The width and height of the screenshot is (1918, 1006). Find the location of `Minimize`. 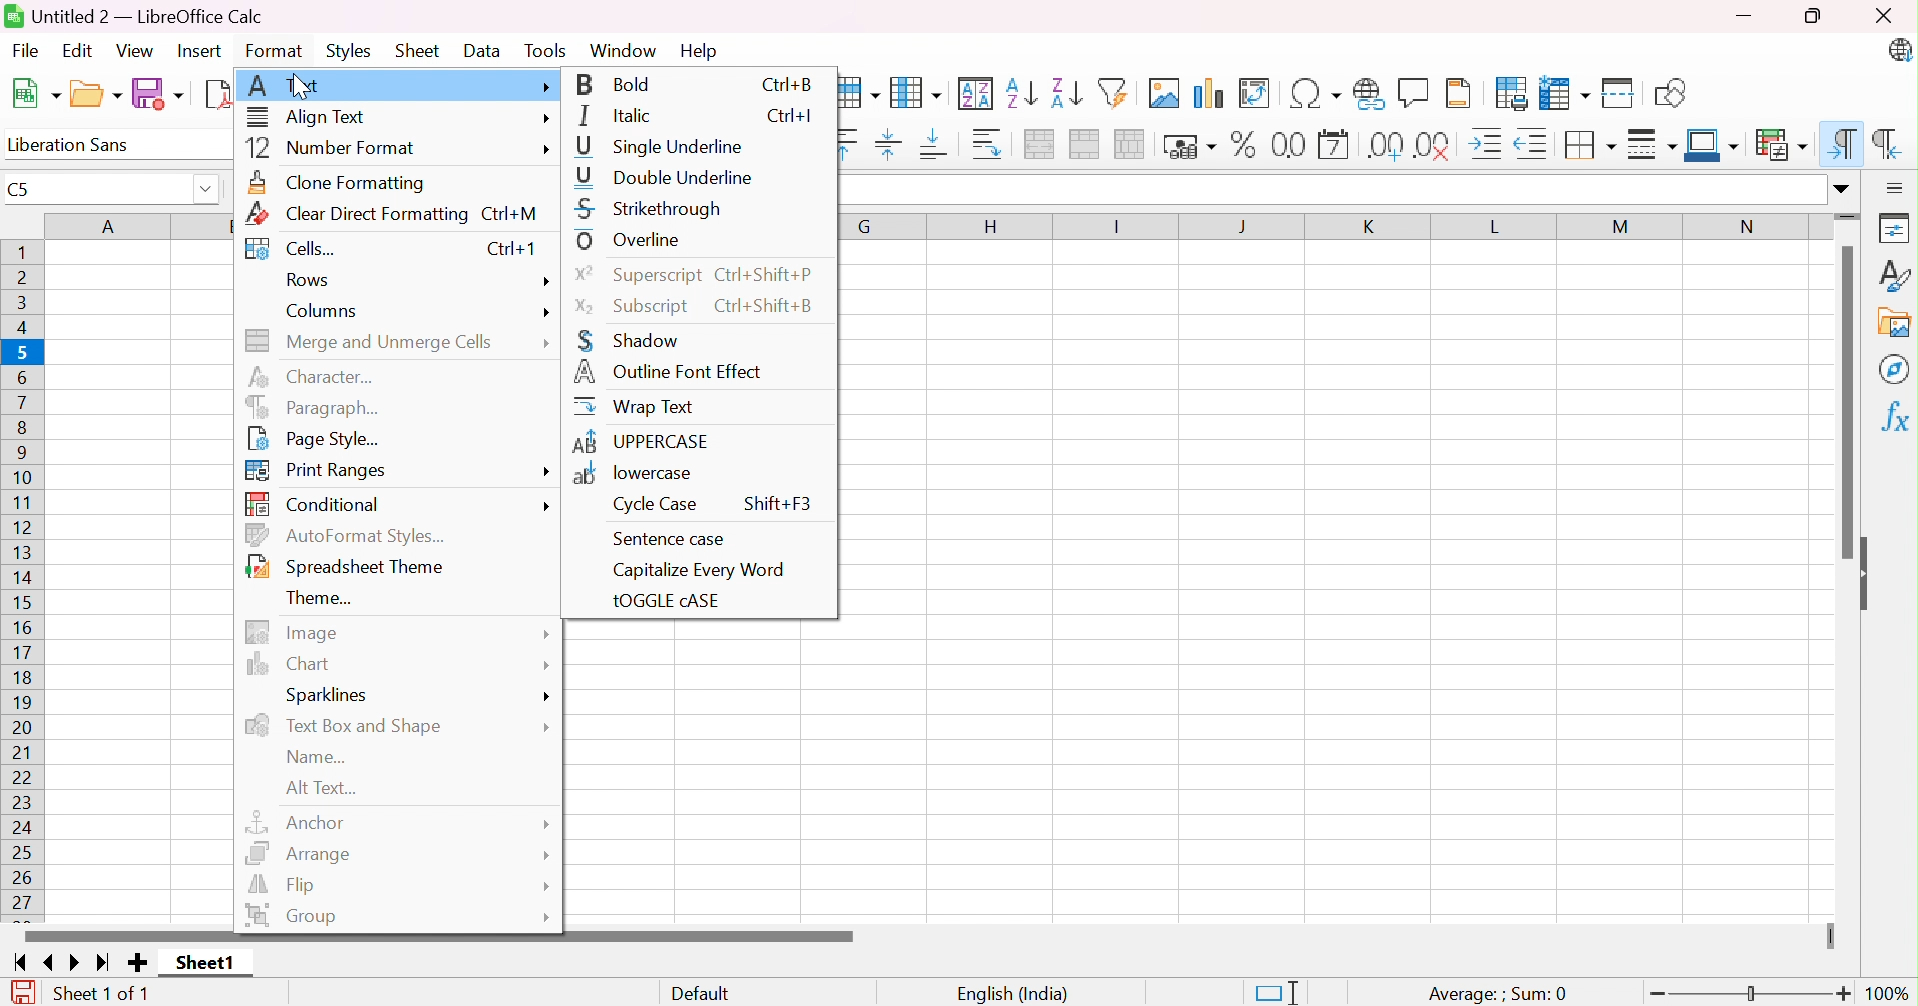

Minimize is located at coordinates (1746, 15).